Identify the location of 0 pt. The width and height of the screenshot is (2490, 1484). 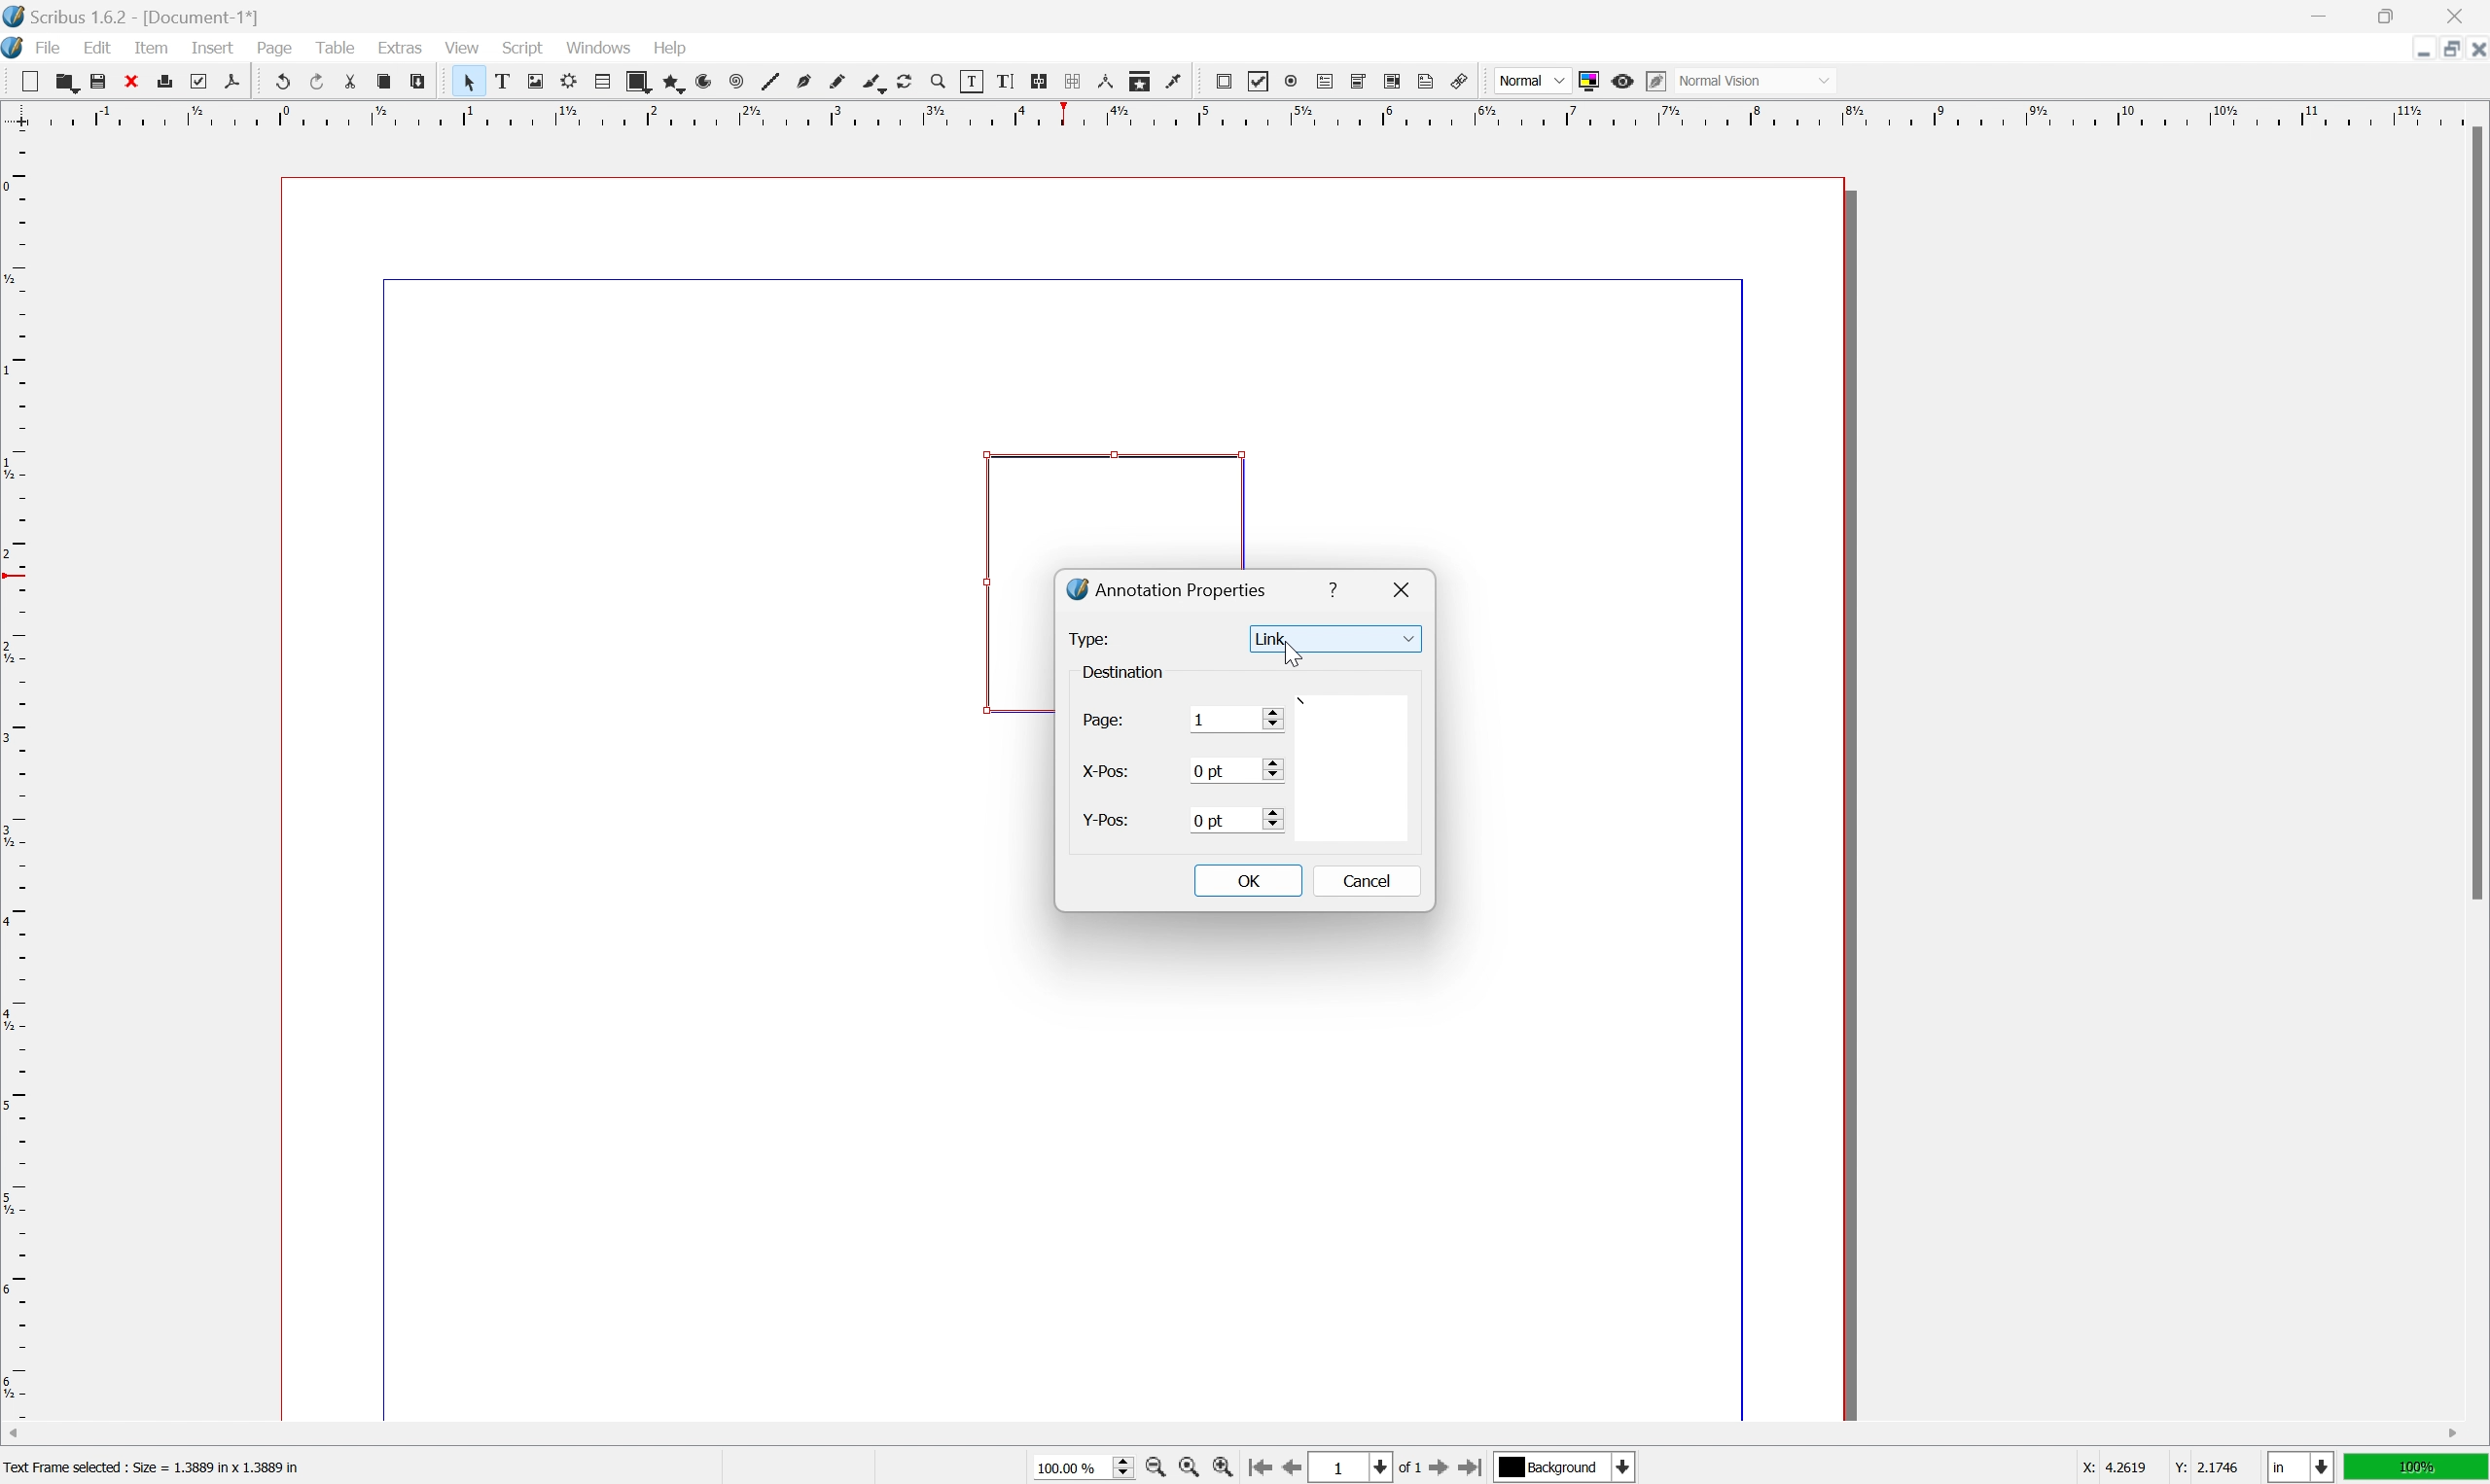
(1237, 717).